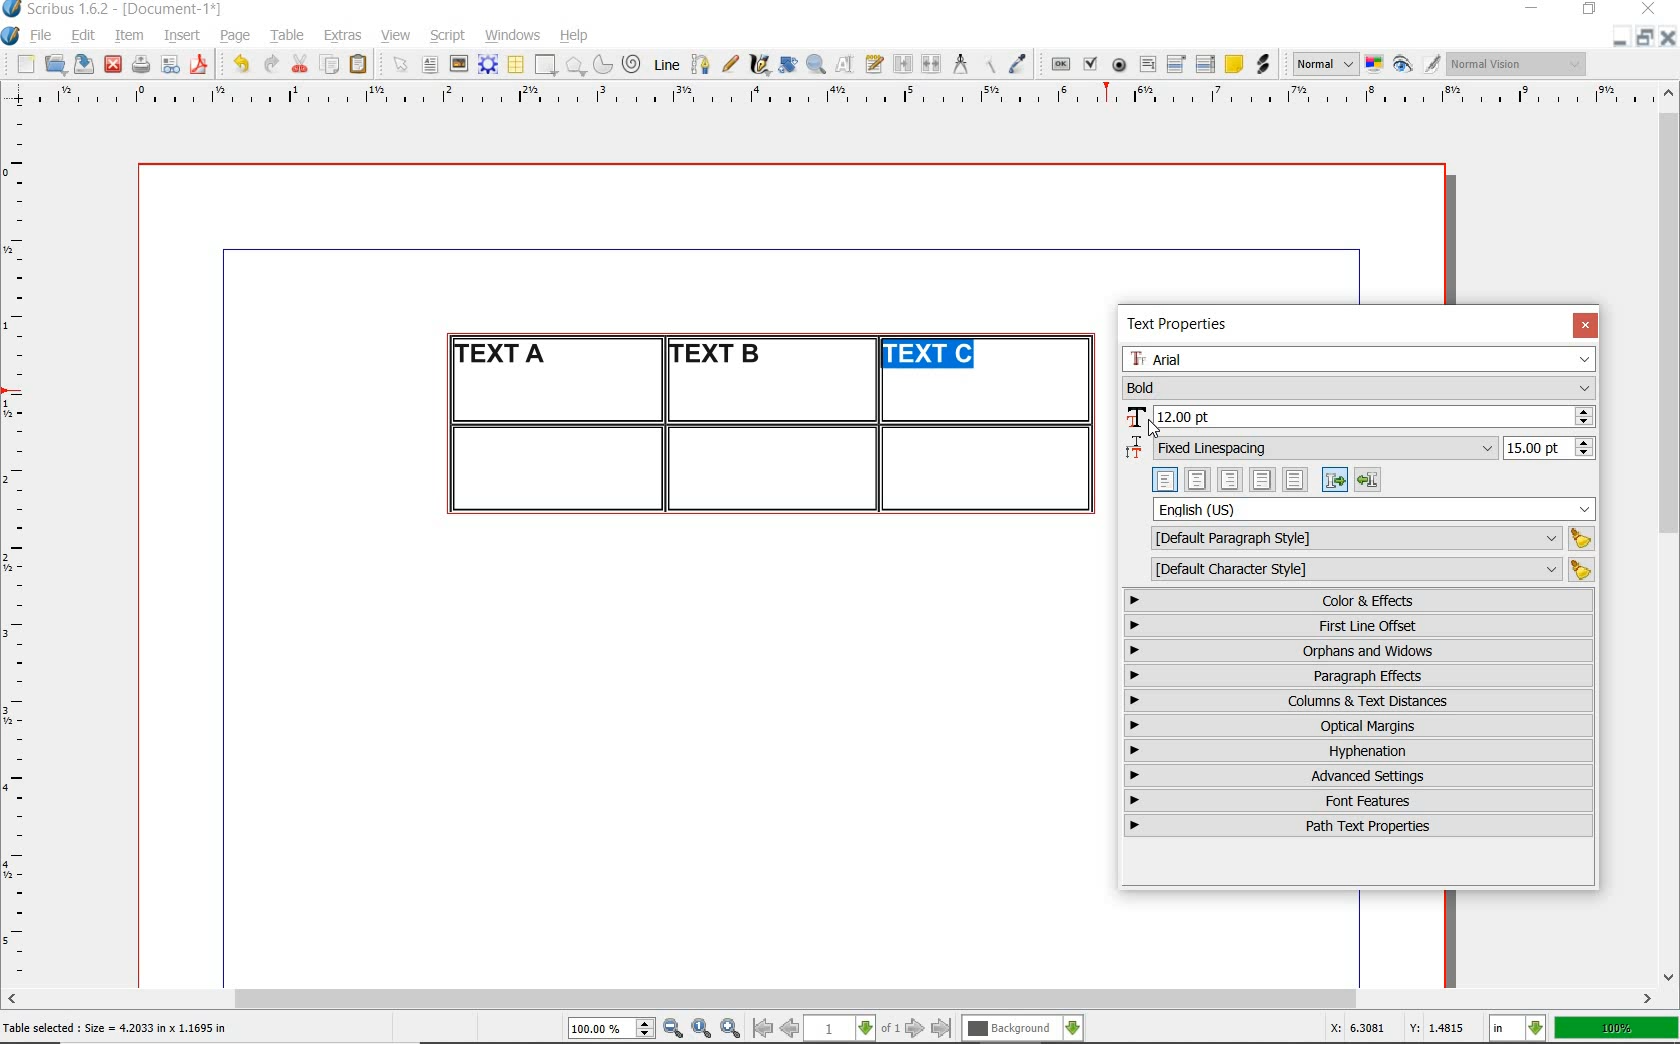 The height and width of the screenshot is (1044, 1680). Describe the element at coordinates (548, 66) in the screenshot. I see `shape` at that location.